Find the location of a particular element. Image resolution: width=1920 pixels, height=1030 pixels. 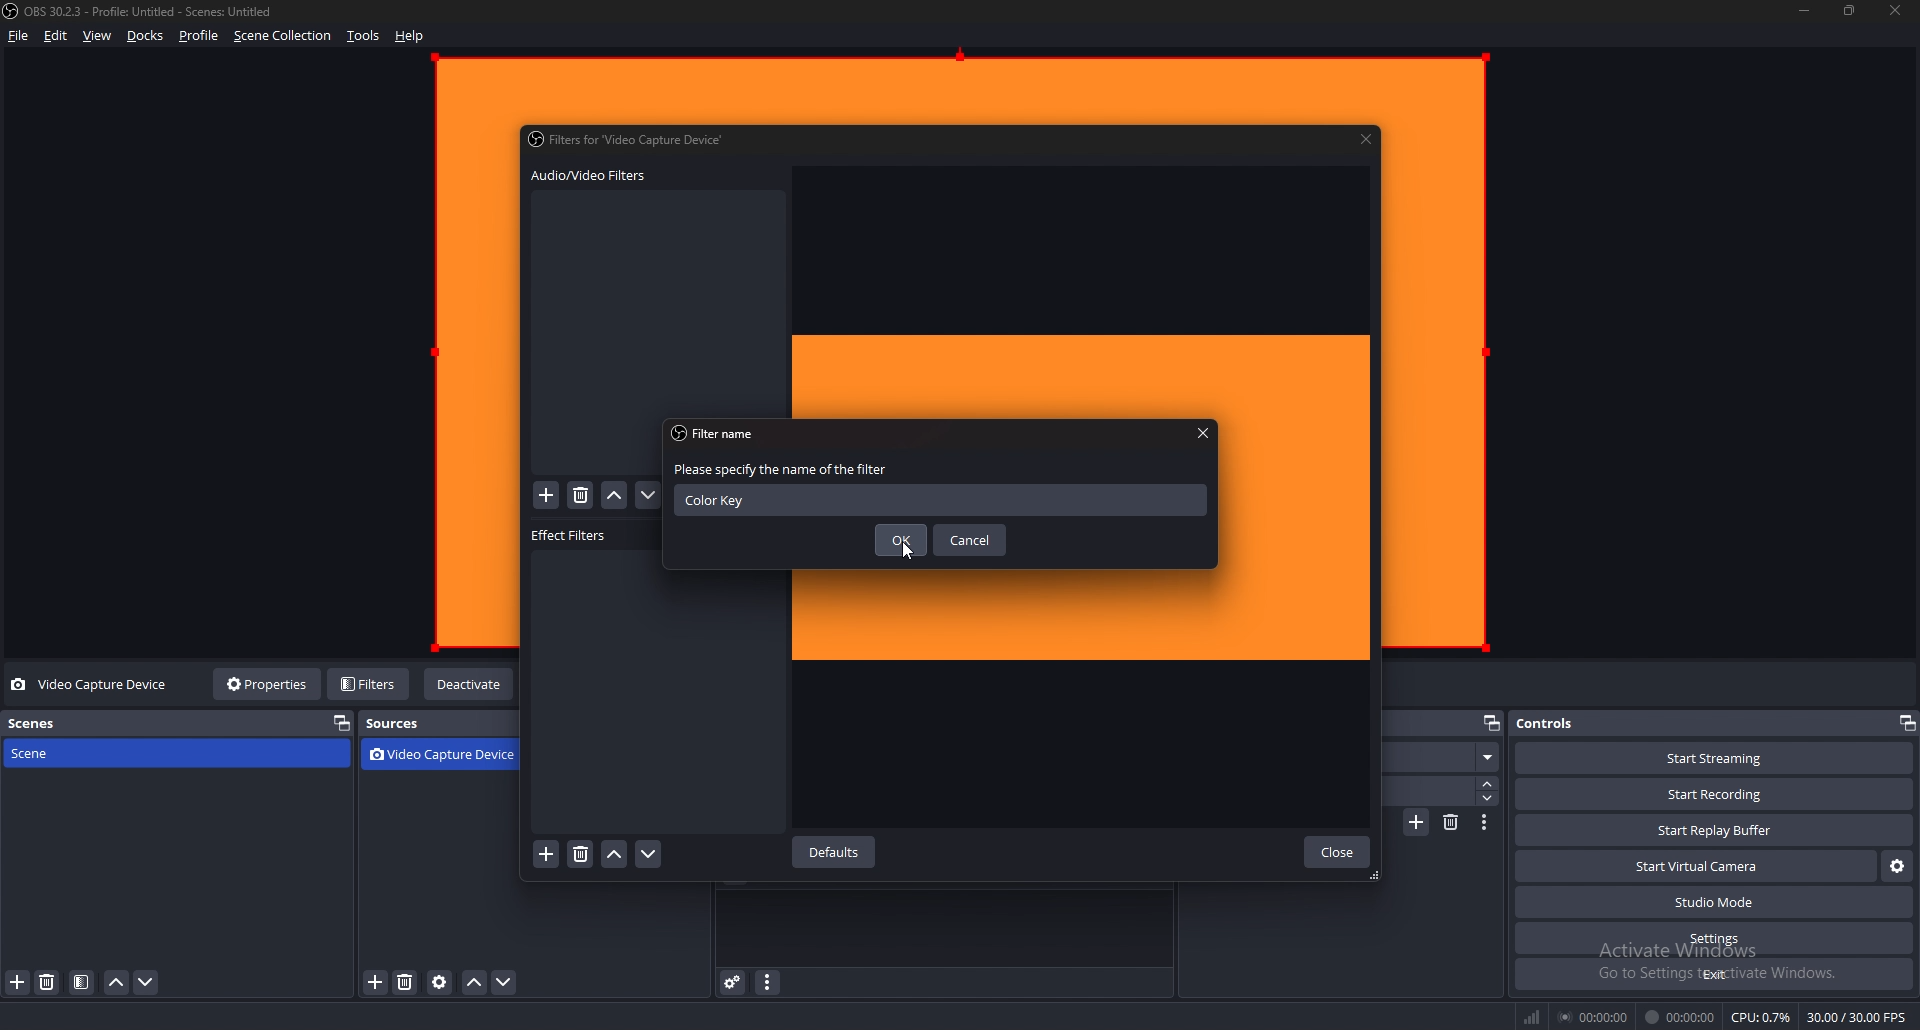

source properties is located at coordinates (440, 983).